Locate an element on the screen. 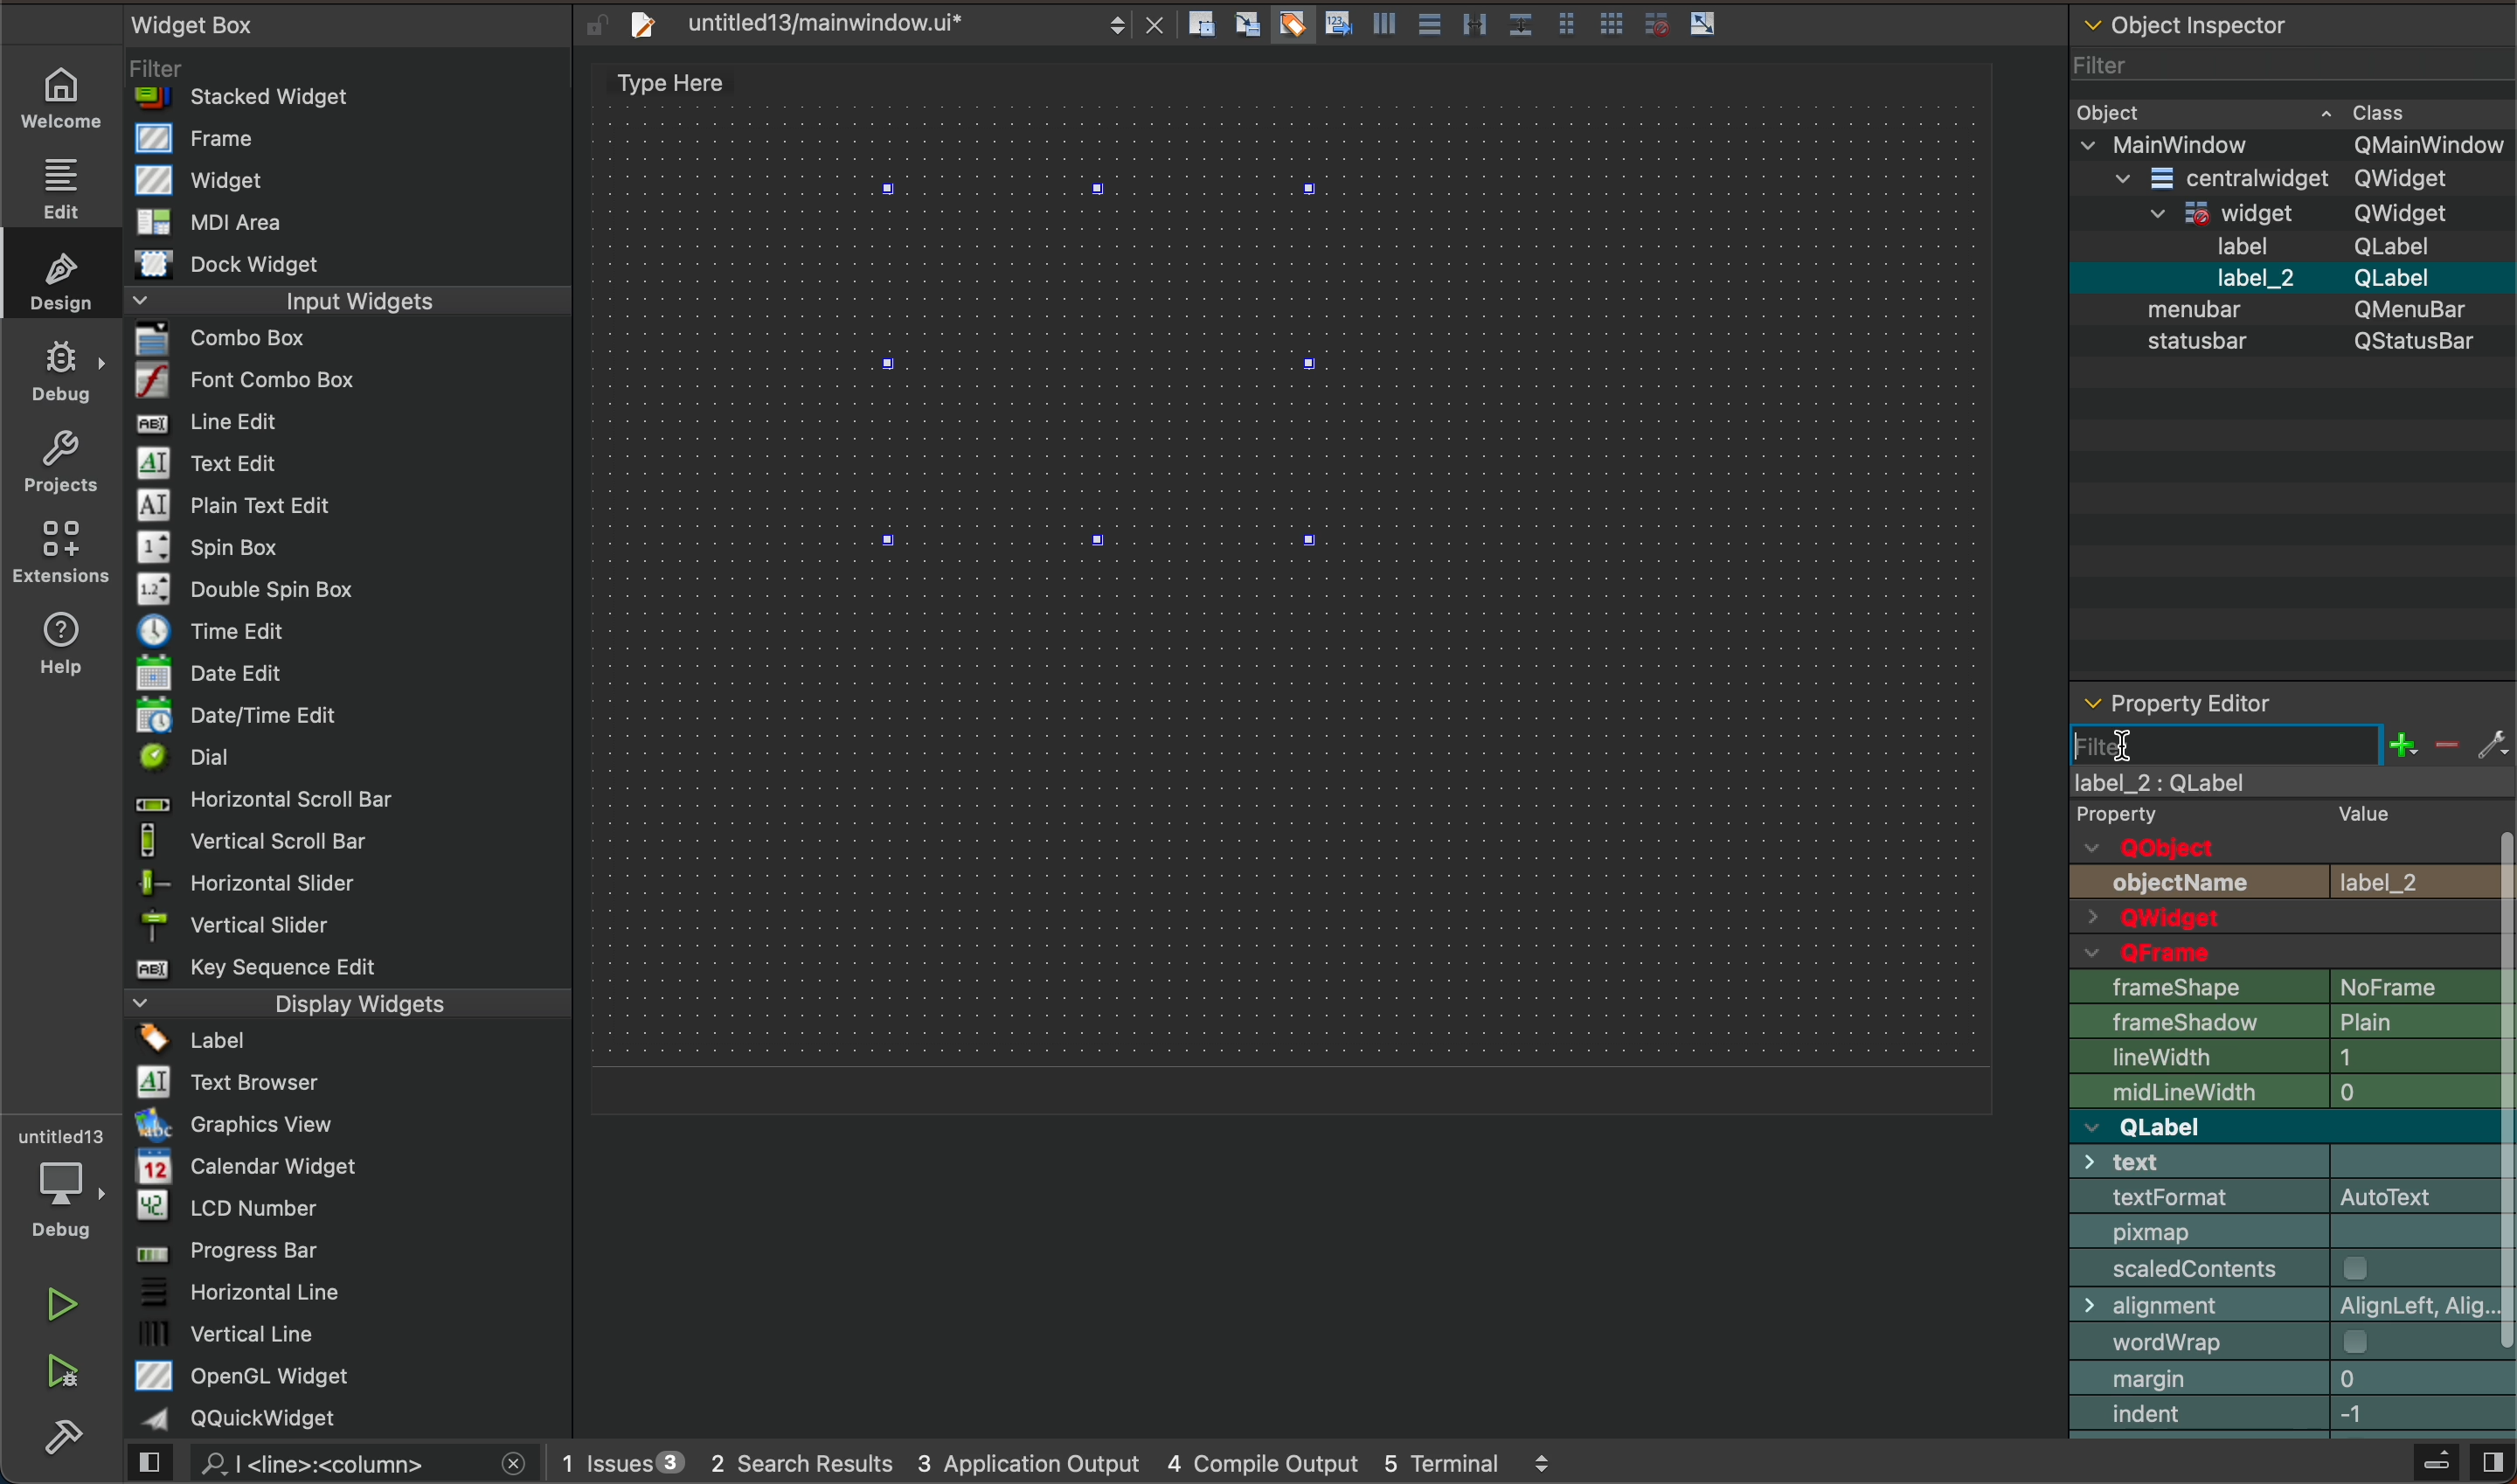 This screenshot has height=1484, width=2517. projects is located at coordinates (58, 458).